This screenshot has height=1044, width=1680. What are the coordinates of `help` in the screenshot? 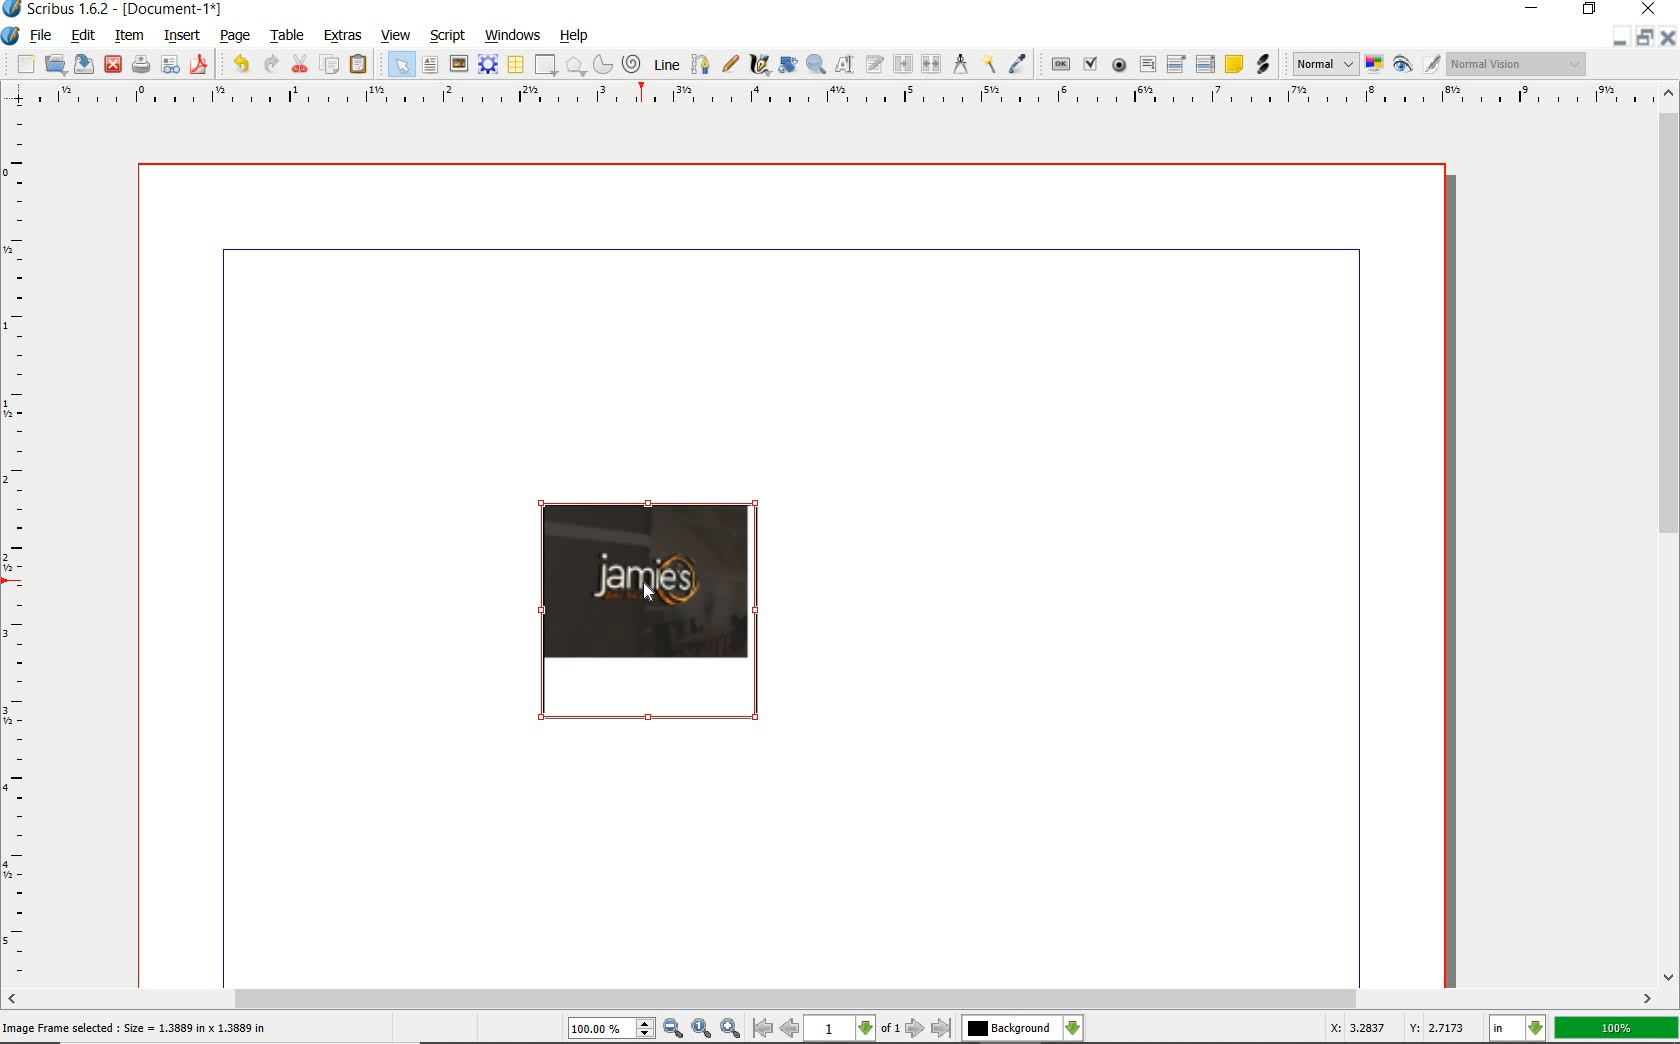 It's located at (577, 36).